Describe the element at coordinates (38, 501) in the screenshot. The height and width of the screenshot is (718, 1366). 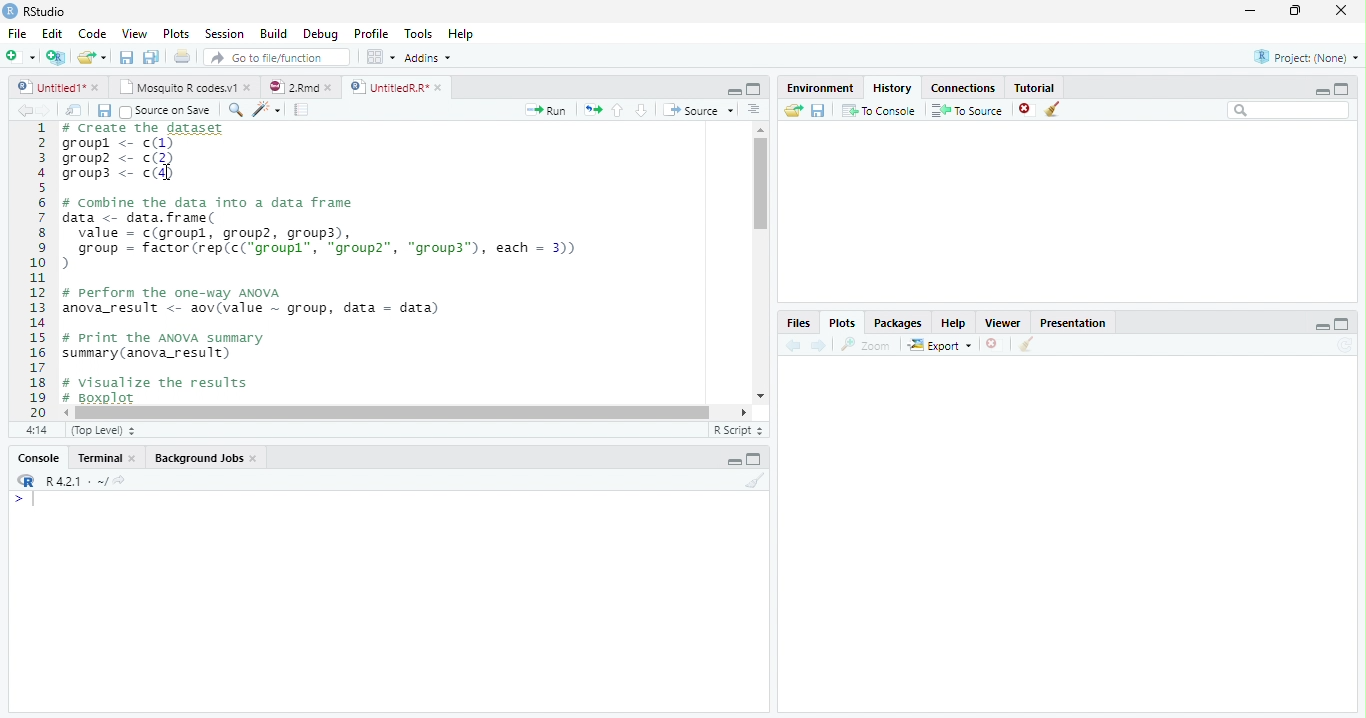
I see `Cursor` at that location.